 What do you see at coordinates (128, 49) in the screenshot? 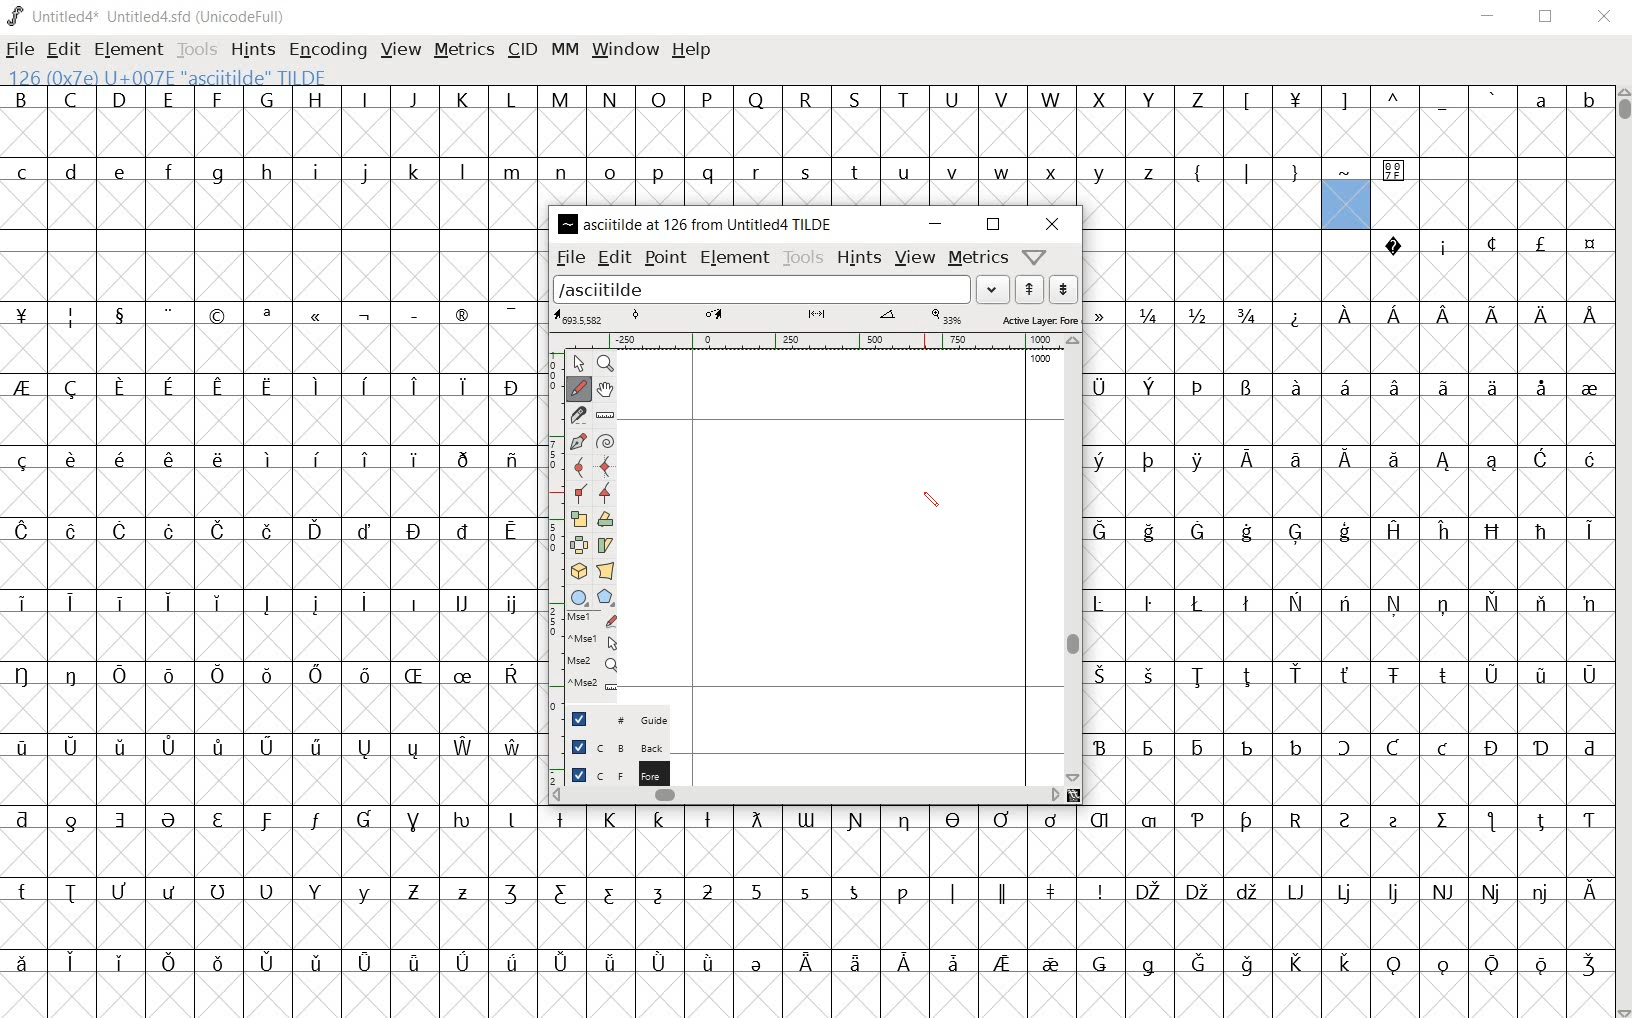
I see `ELEMENT` at bounding box center [128, 49].